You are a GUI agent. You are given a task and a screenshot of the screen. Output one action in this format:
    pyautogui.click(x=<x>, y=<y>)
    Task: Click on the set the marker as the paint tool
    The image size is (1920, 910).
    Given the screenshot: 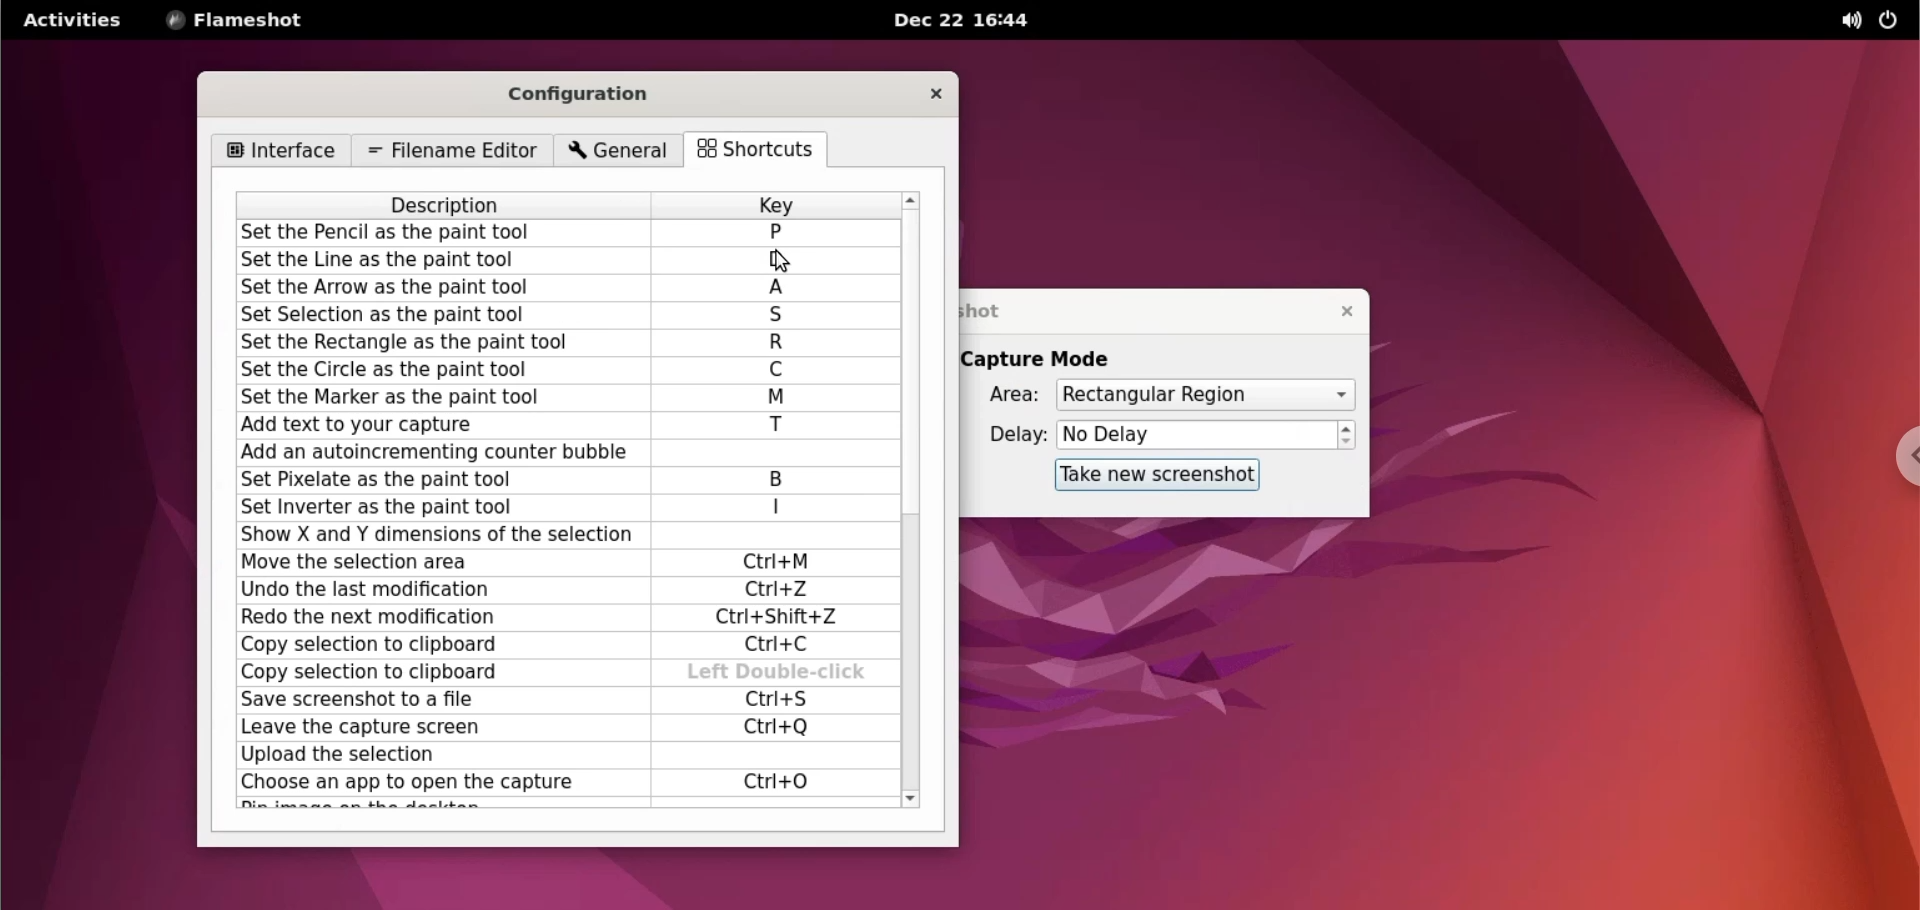 What is the action you would take?
    pyautogui.click(x=441, y=397)
    